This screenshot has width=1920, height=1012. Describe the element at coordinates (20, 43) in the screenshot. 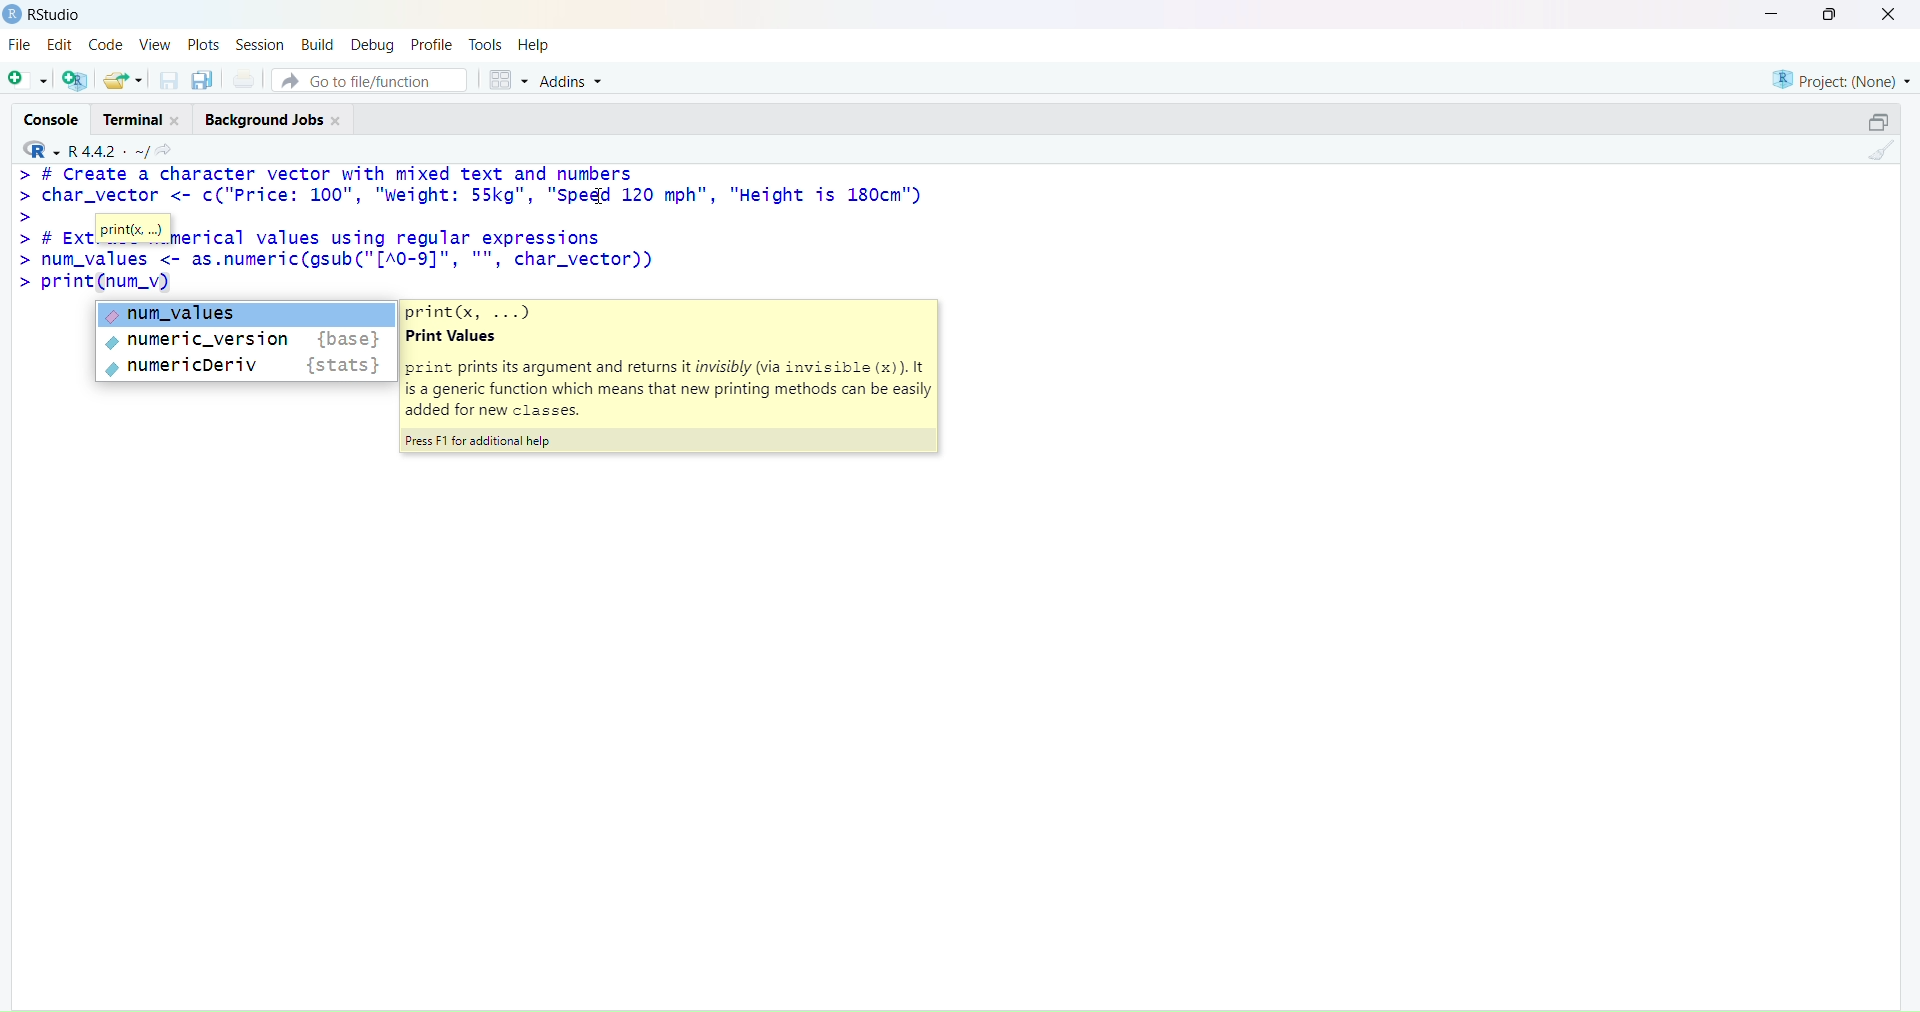

I see `file` at that location.